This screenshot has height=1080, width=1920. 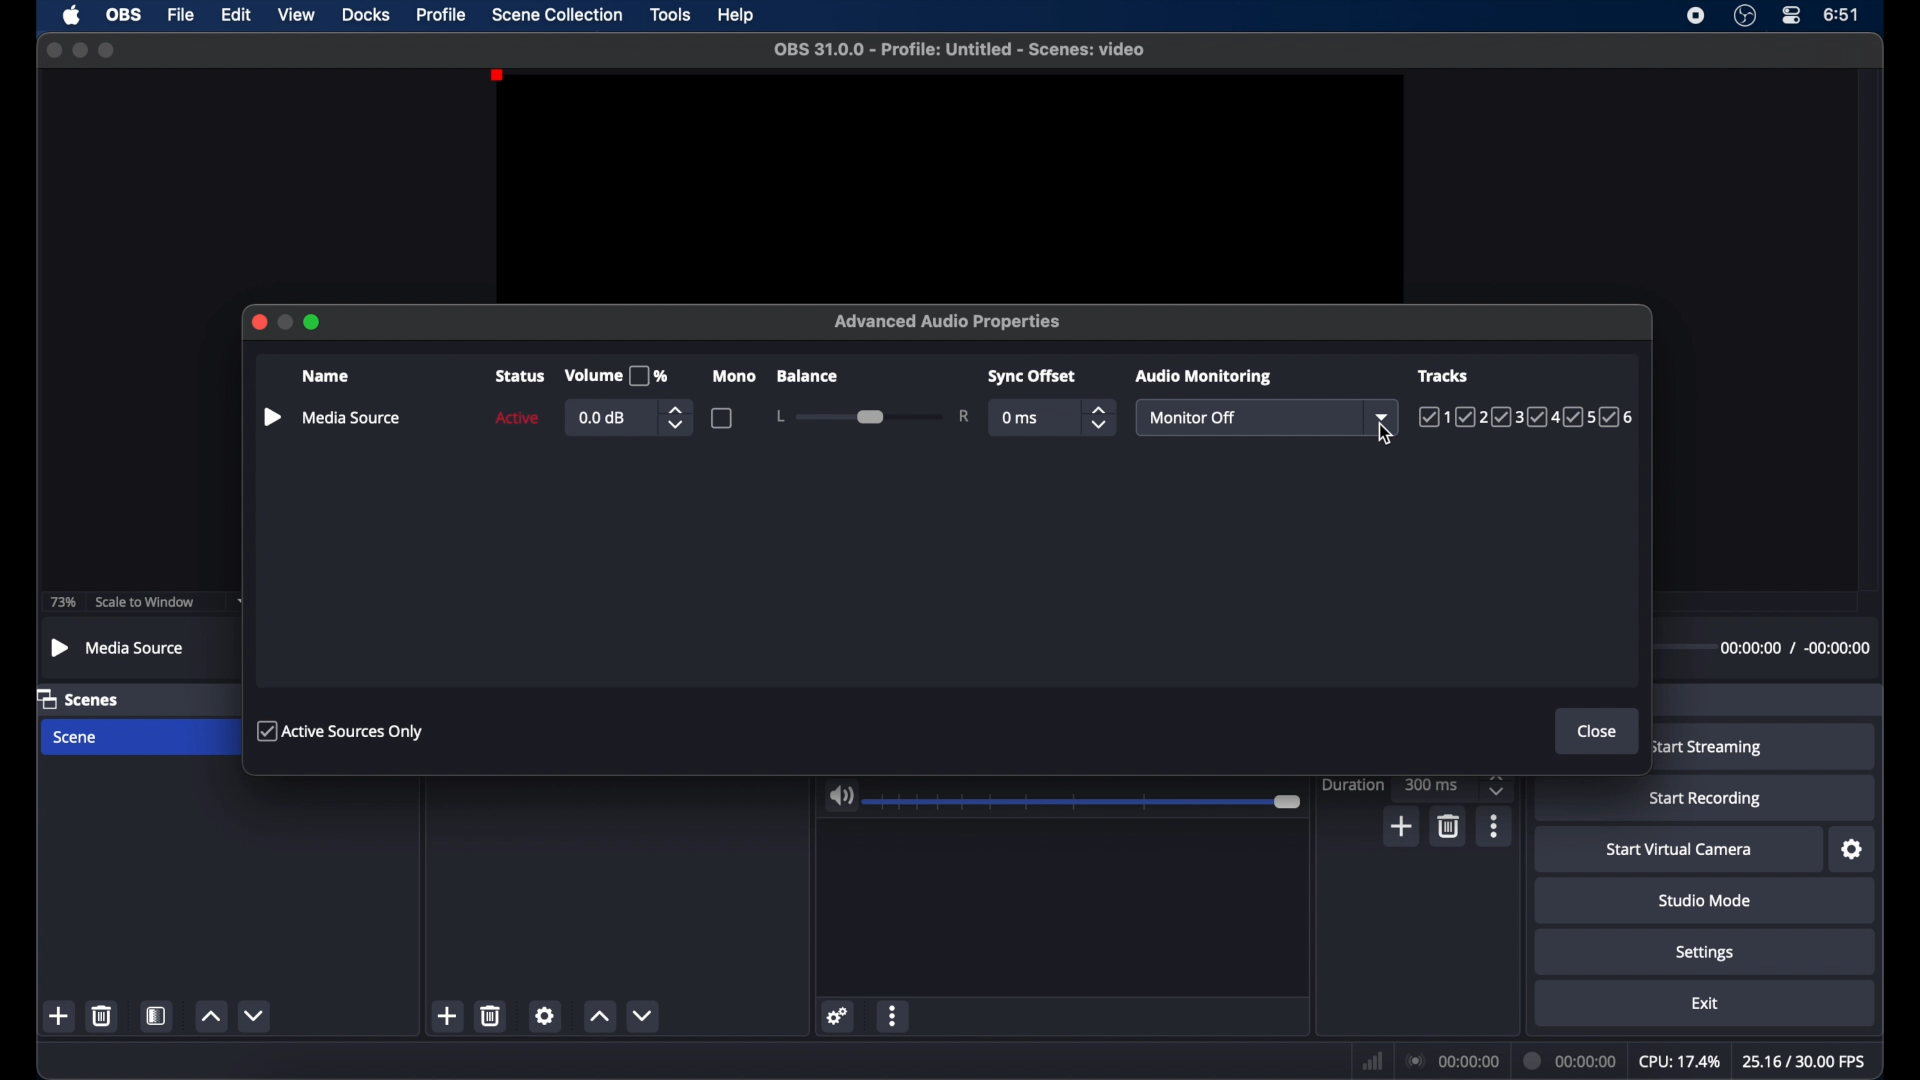 I want to click on more options, so click(x=1495, y=826).